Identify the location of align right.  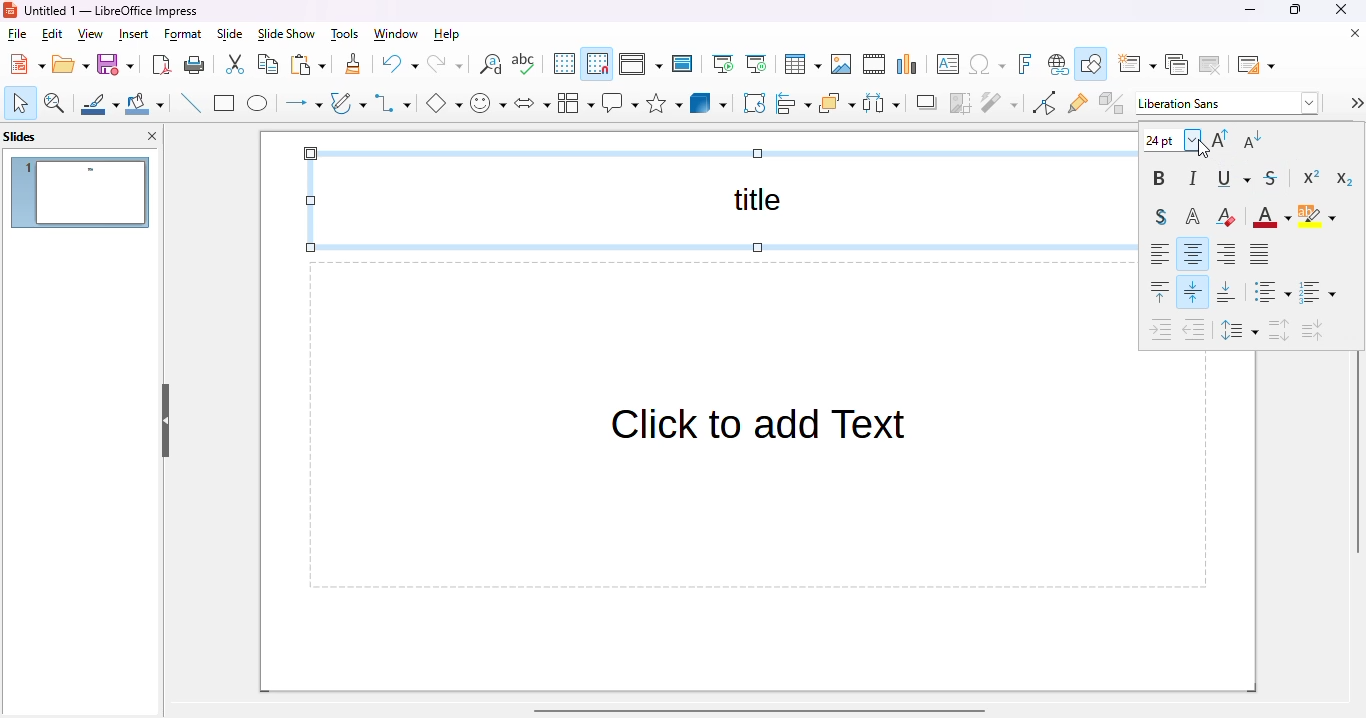
(1226, 254).